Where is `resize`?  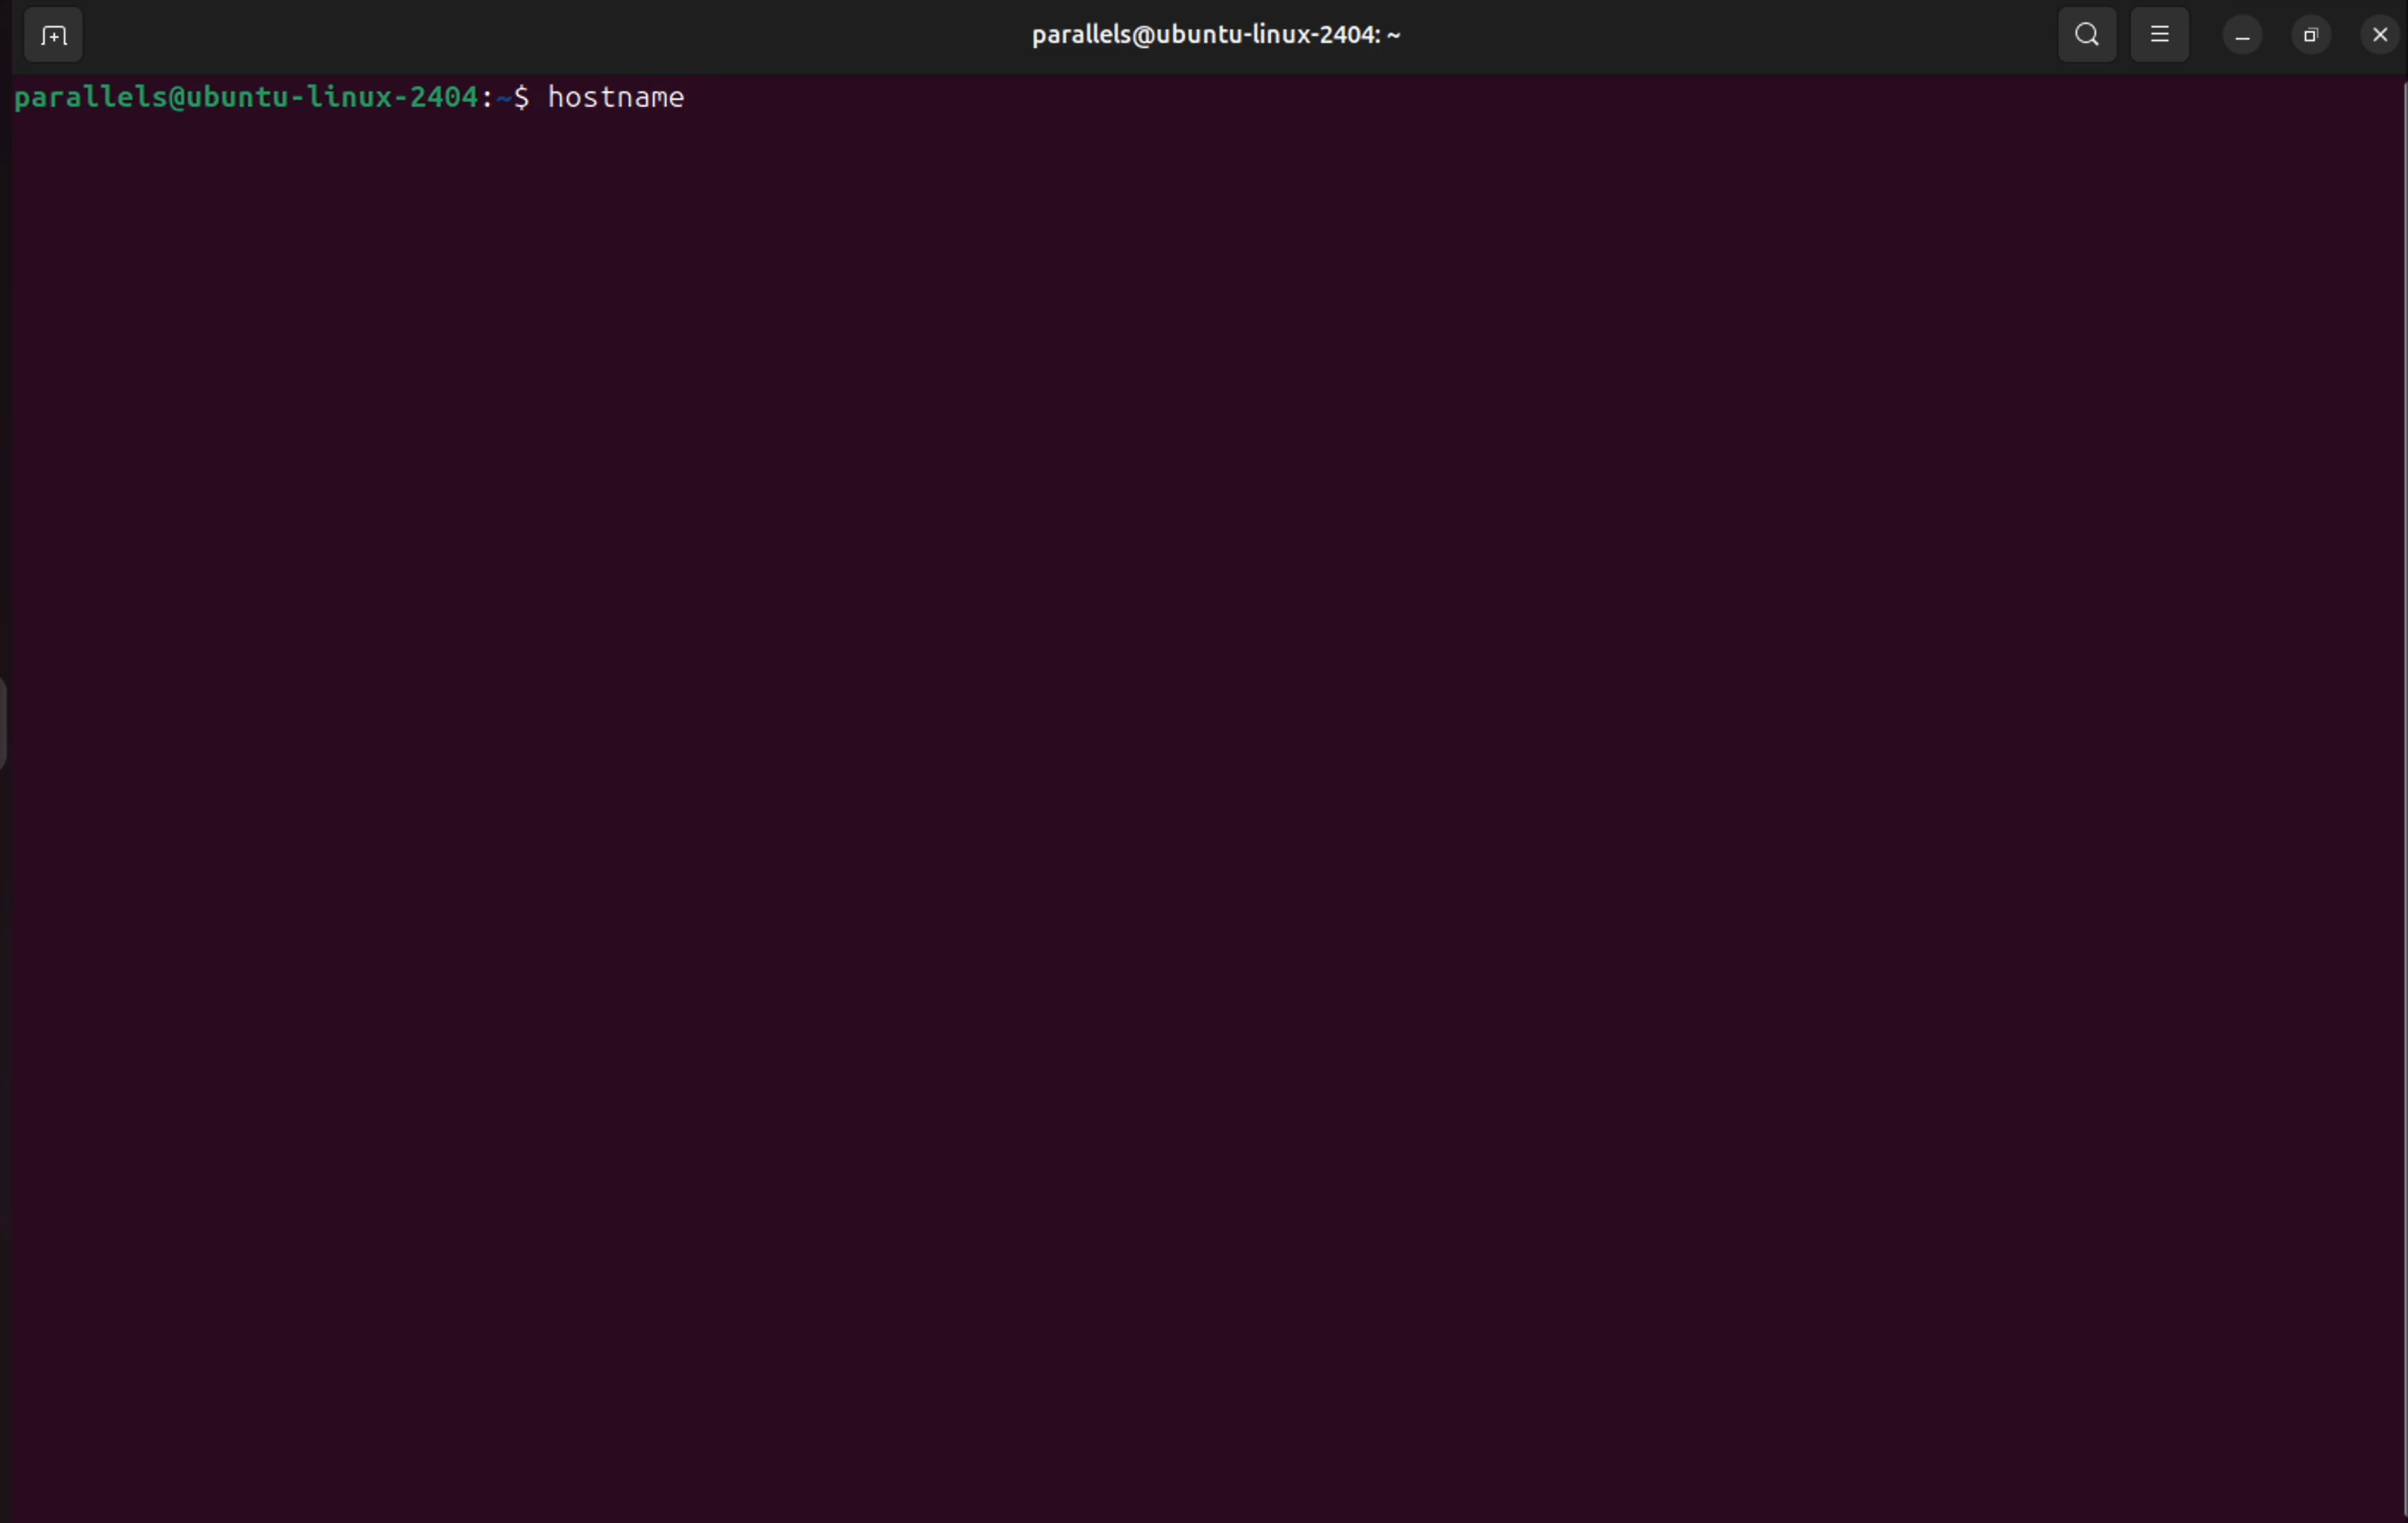 resize is located at coordinates (2309, 34).